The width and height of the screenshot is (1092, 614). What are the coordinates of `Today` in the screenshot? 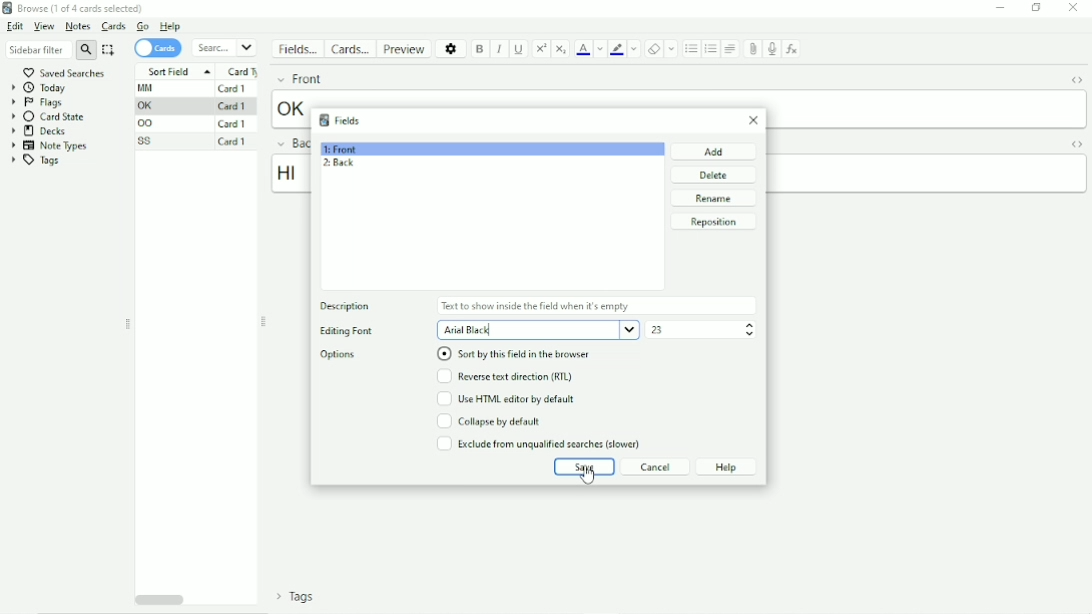 It's located at (41, 88).